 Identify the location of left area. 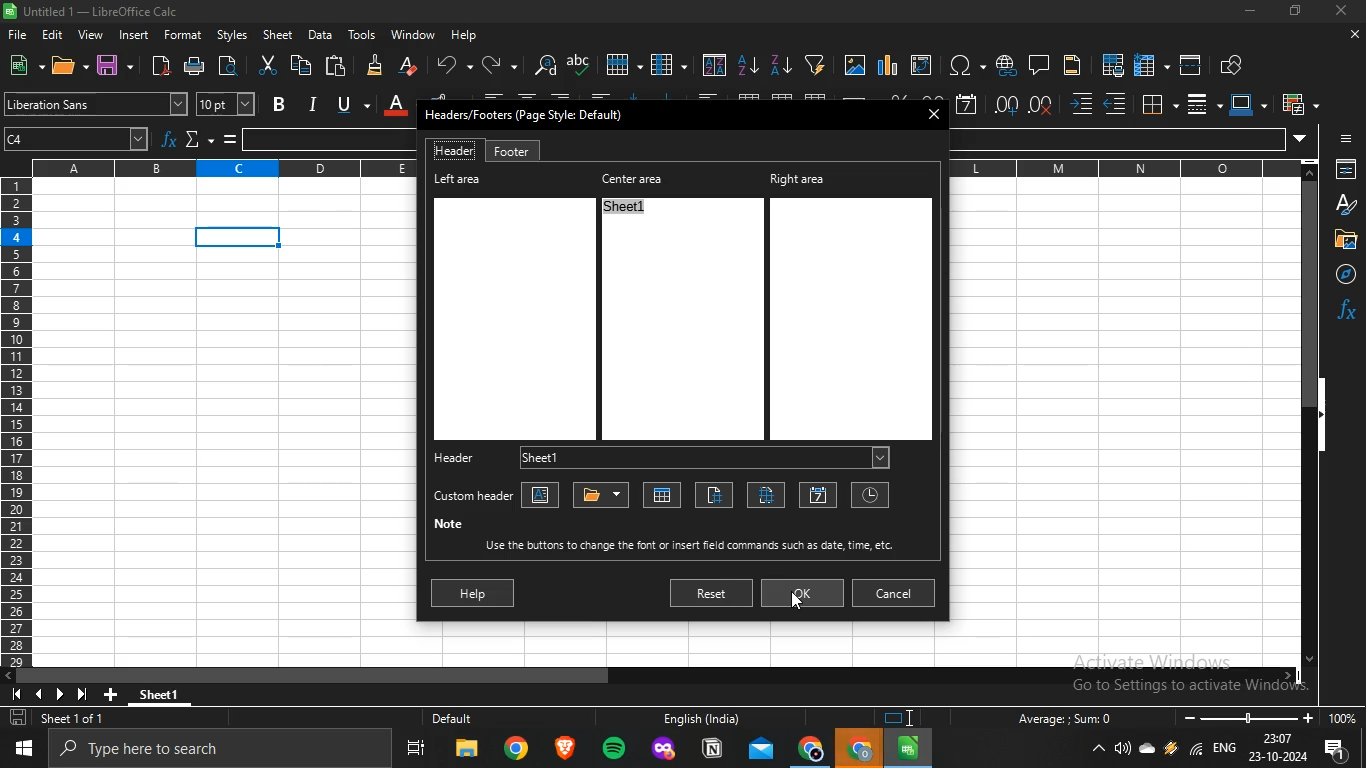
(511, 306).